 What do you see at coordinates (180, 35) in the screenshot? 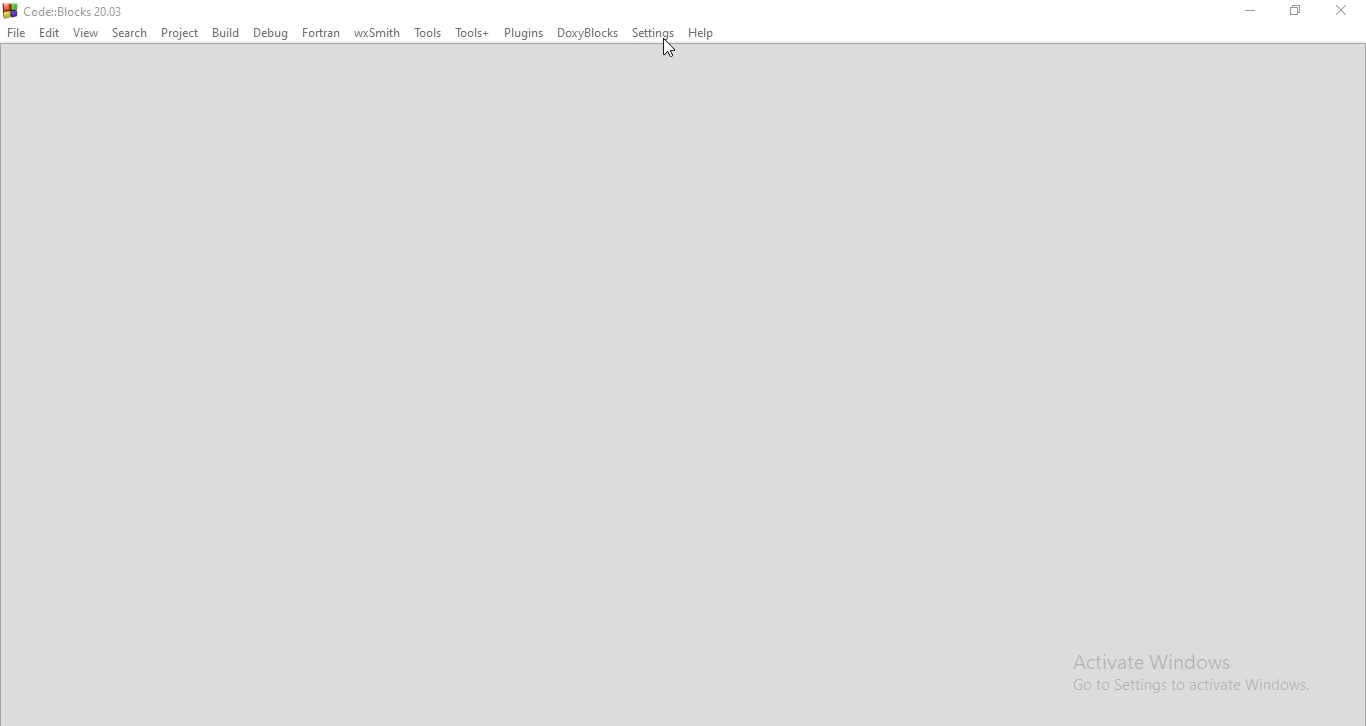
I see `Project` at bounding box center [180, 35].